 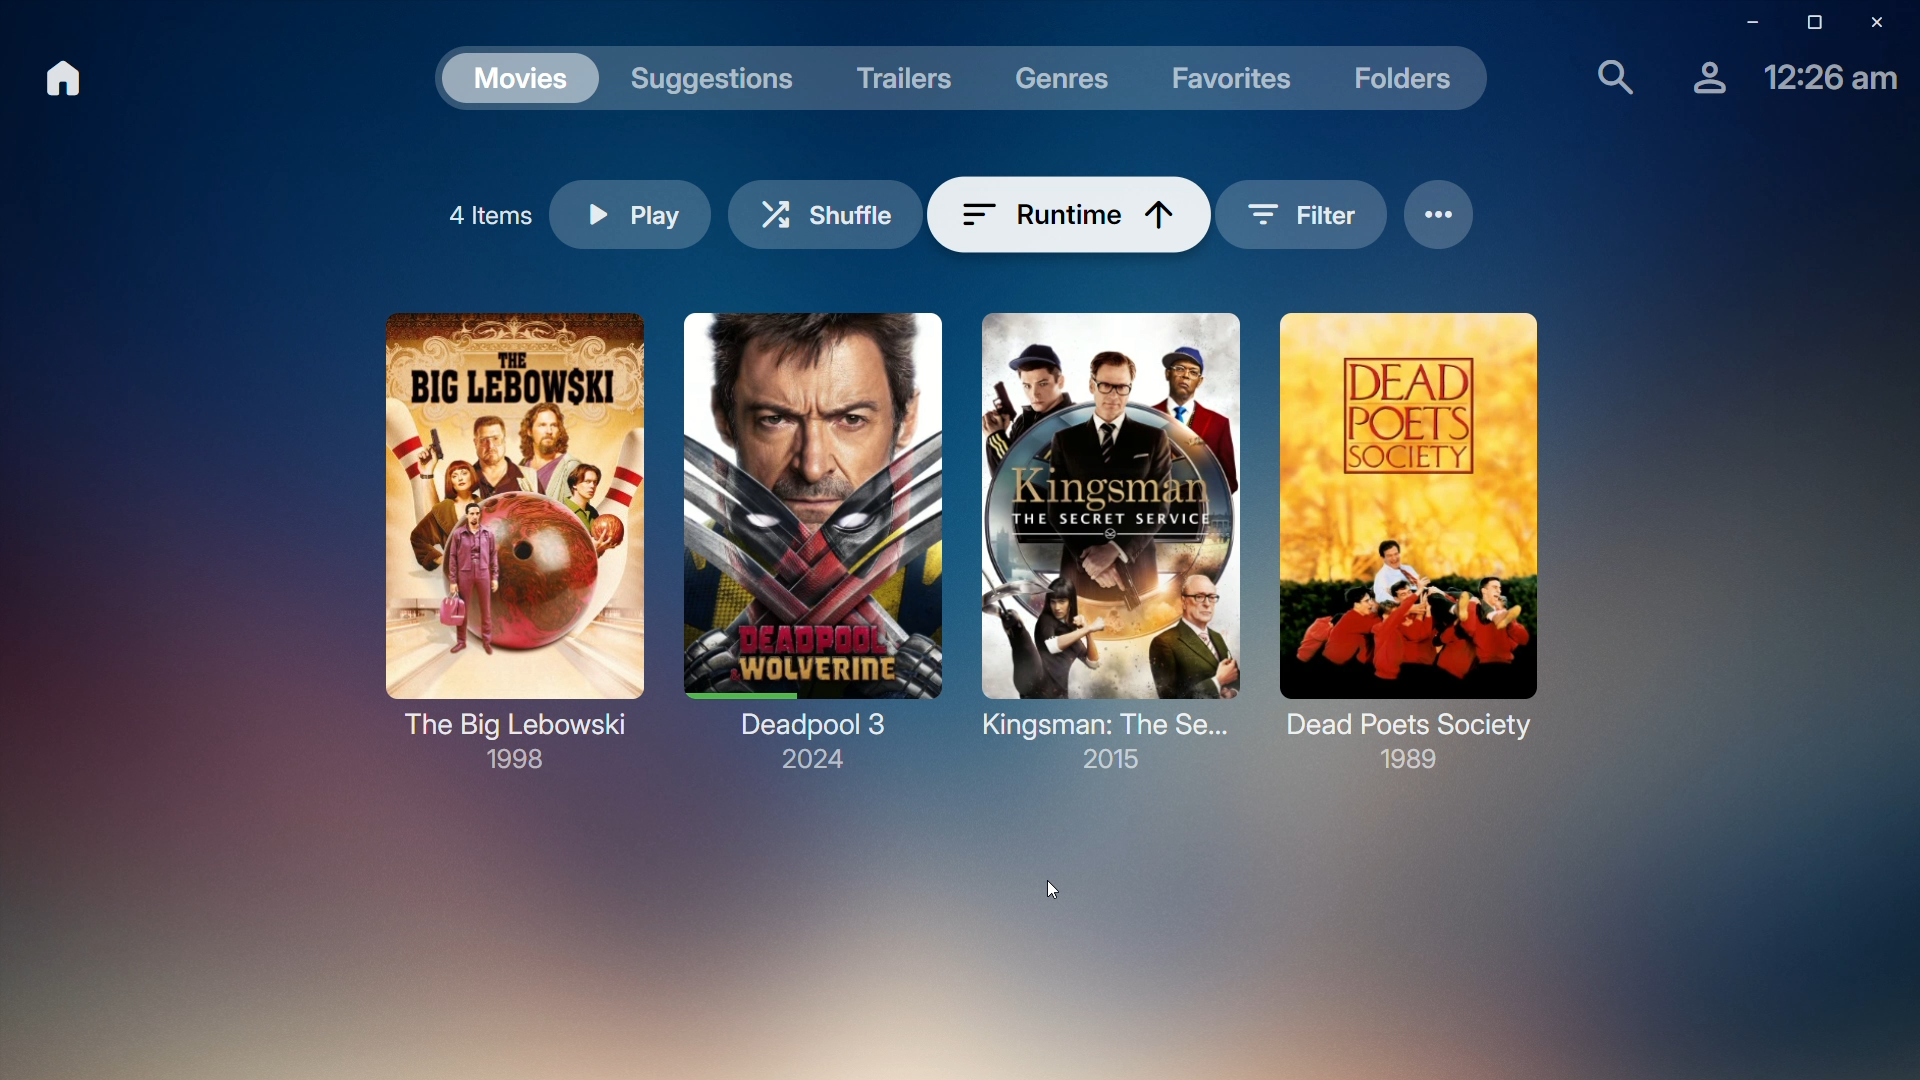 I want to click on Shuffle, so click(x=852, y=209).